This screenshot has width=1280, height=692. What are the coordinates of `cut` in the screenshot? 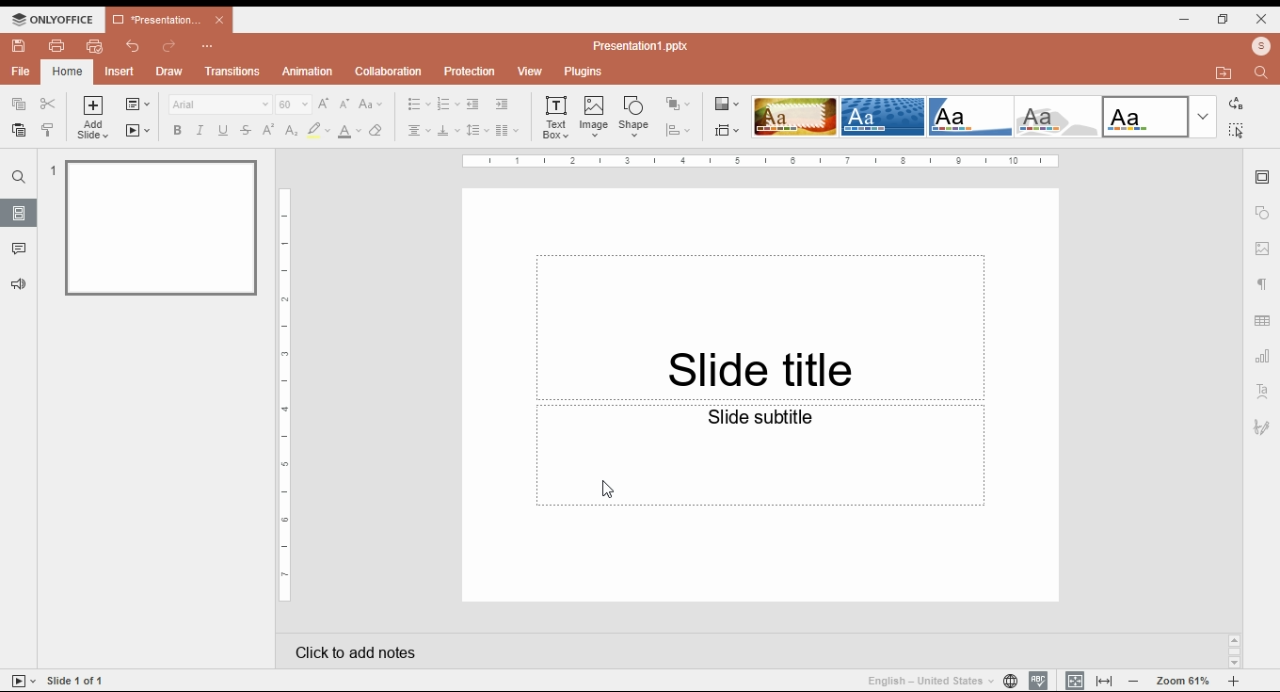 It's located at (49, 103).